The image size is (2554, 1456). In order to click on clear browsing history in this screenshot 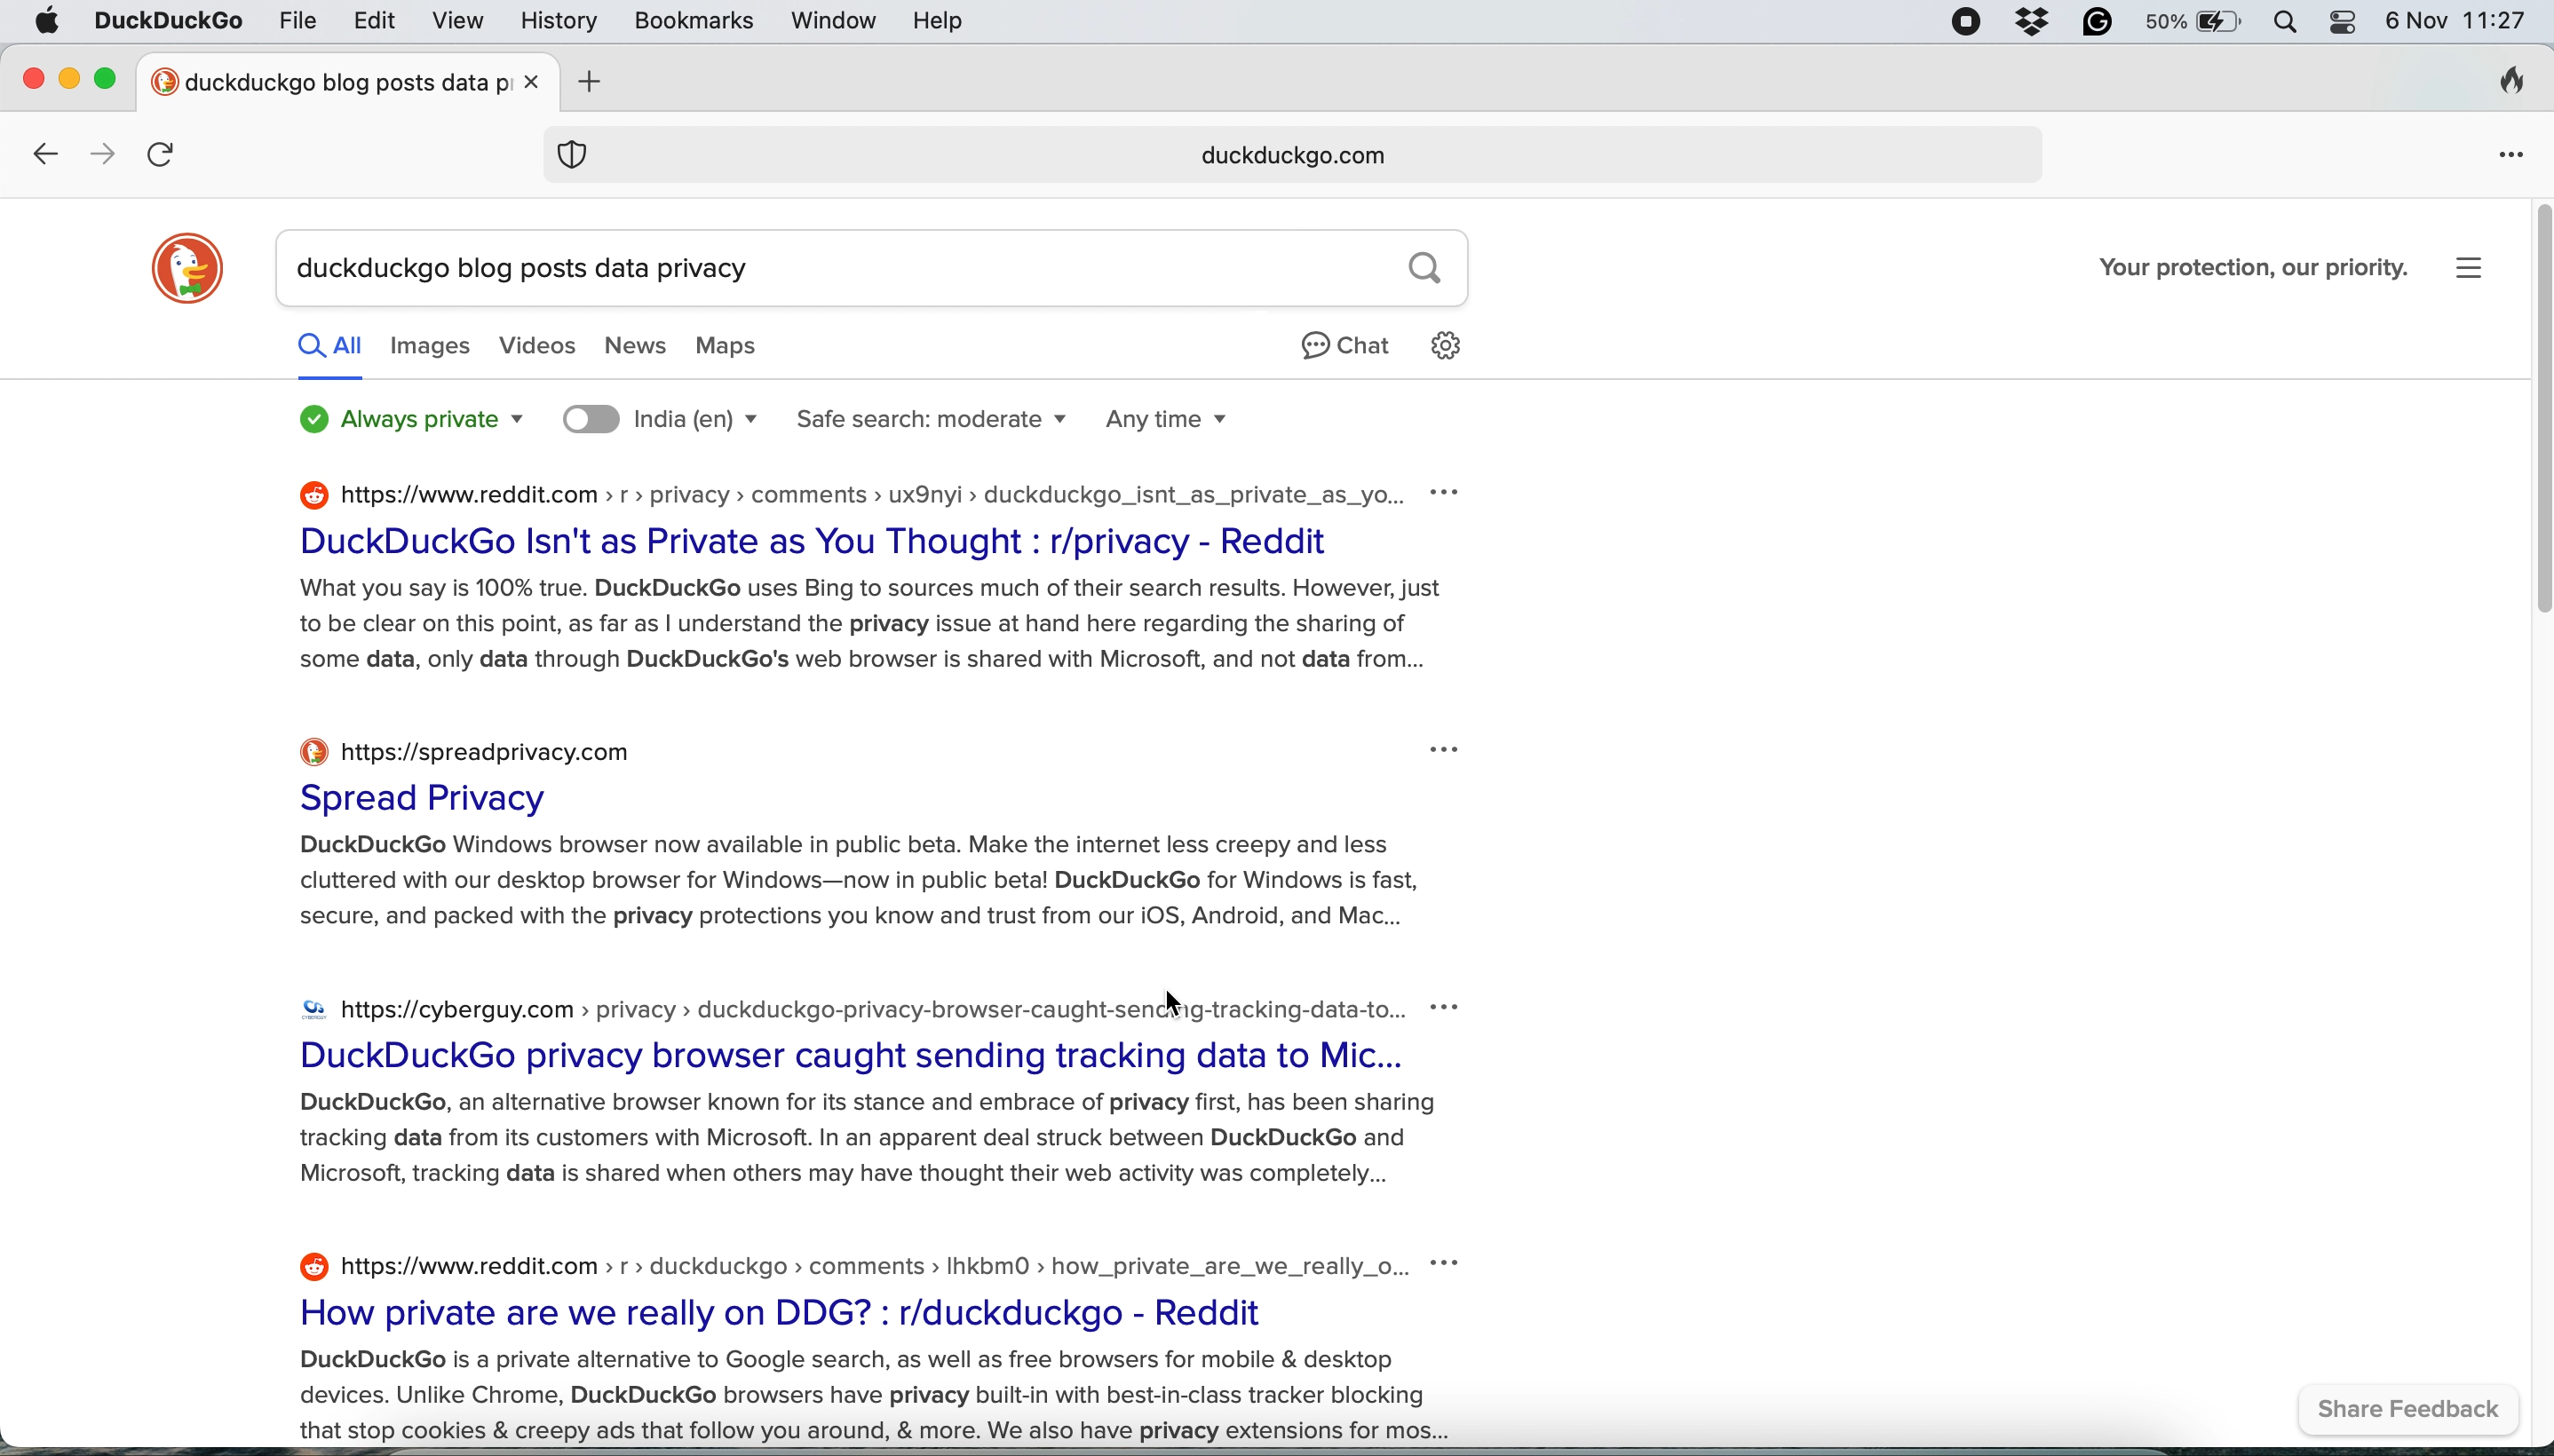, I will do `click(2520, 85)`.